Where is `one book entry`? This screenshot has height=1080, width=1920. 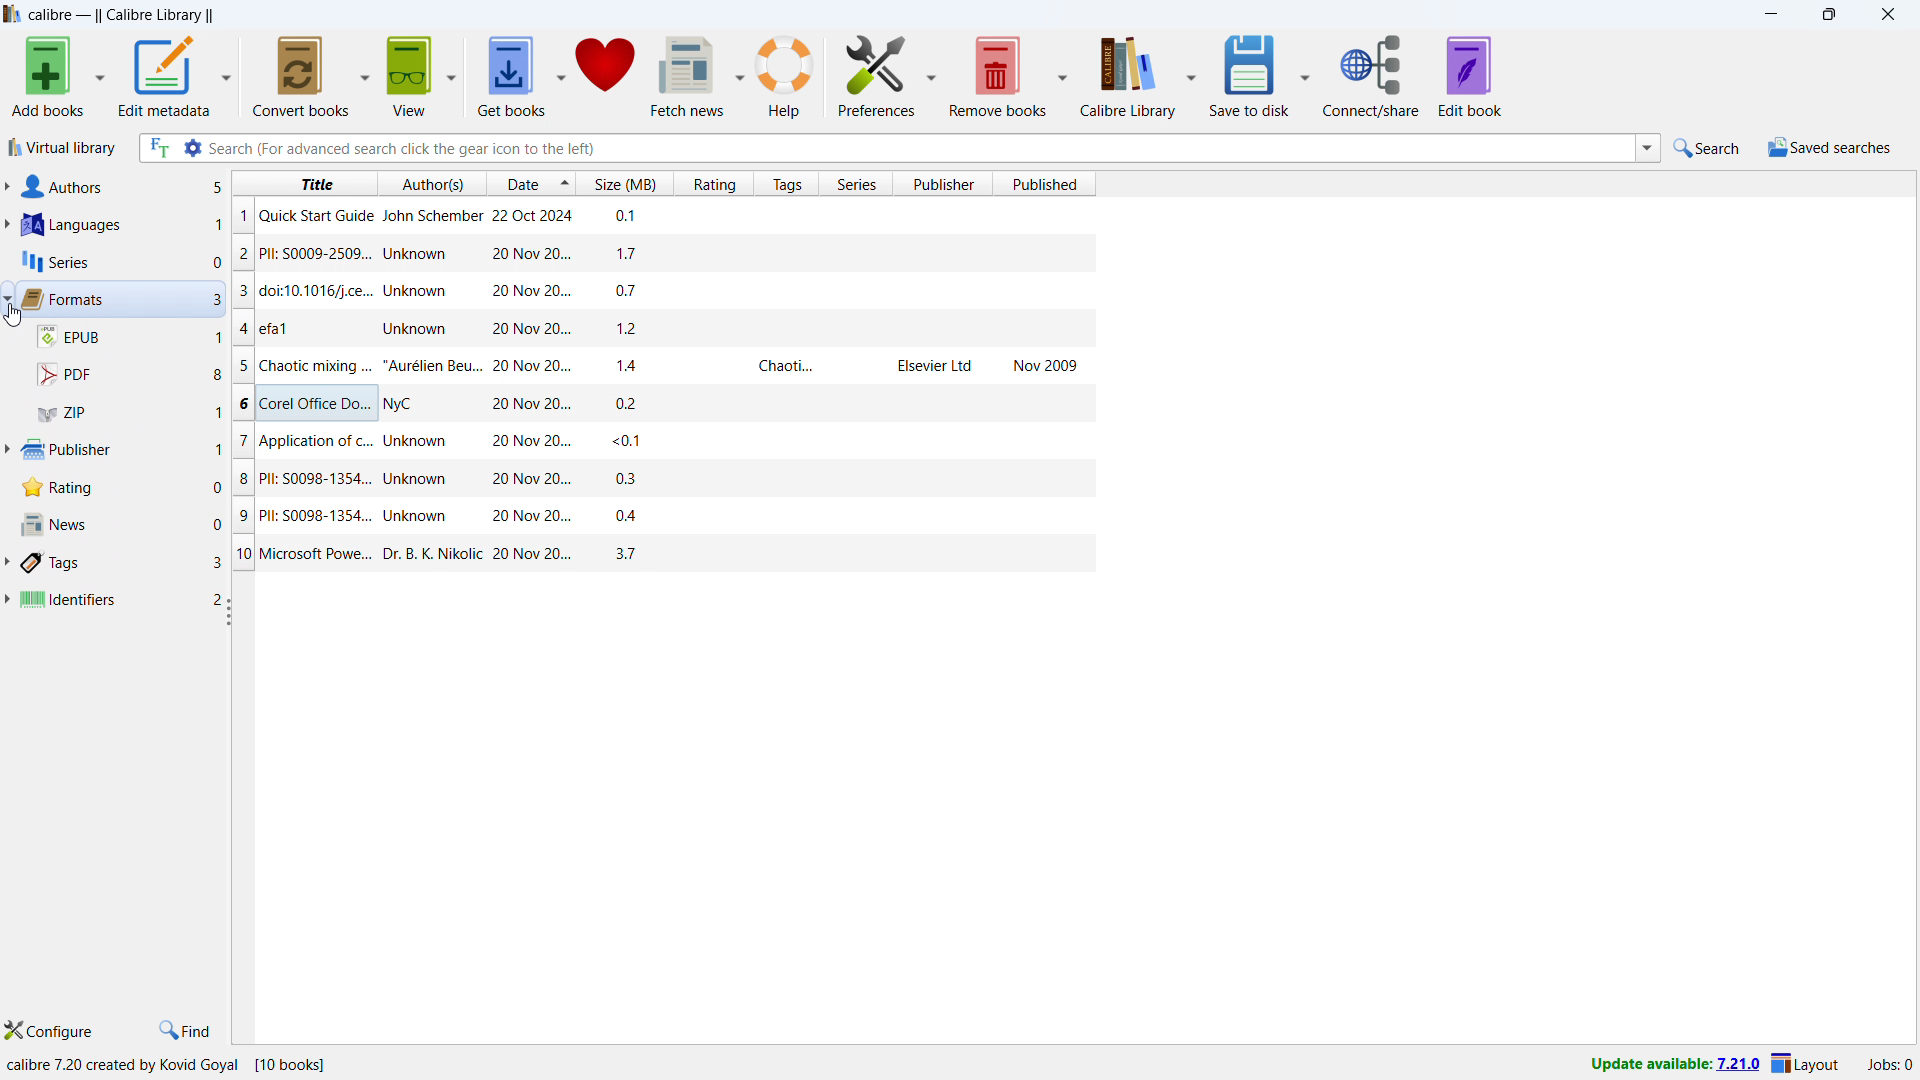 one book entry is located at coordinates (658, 253).